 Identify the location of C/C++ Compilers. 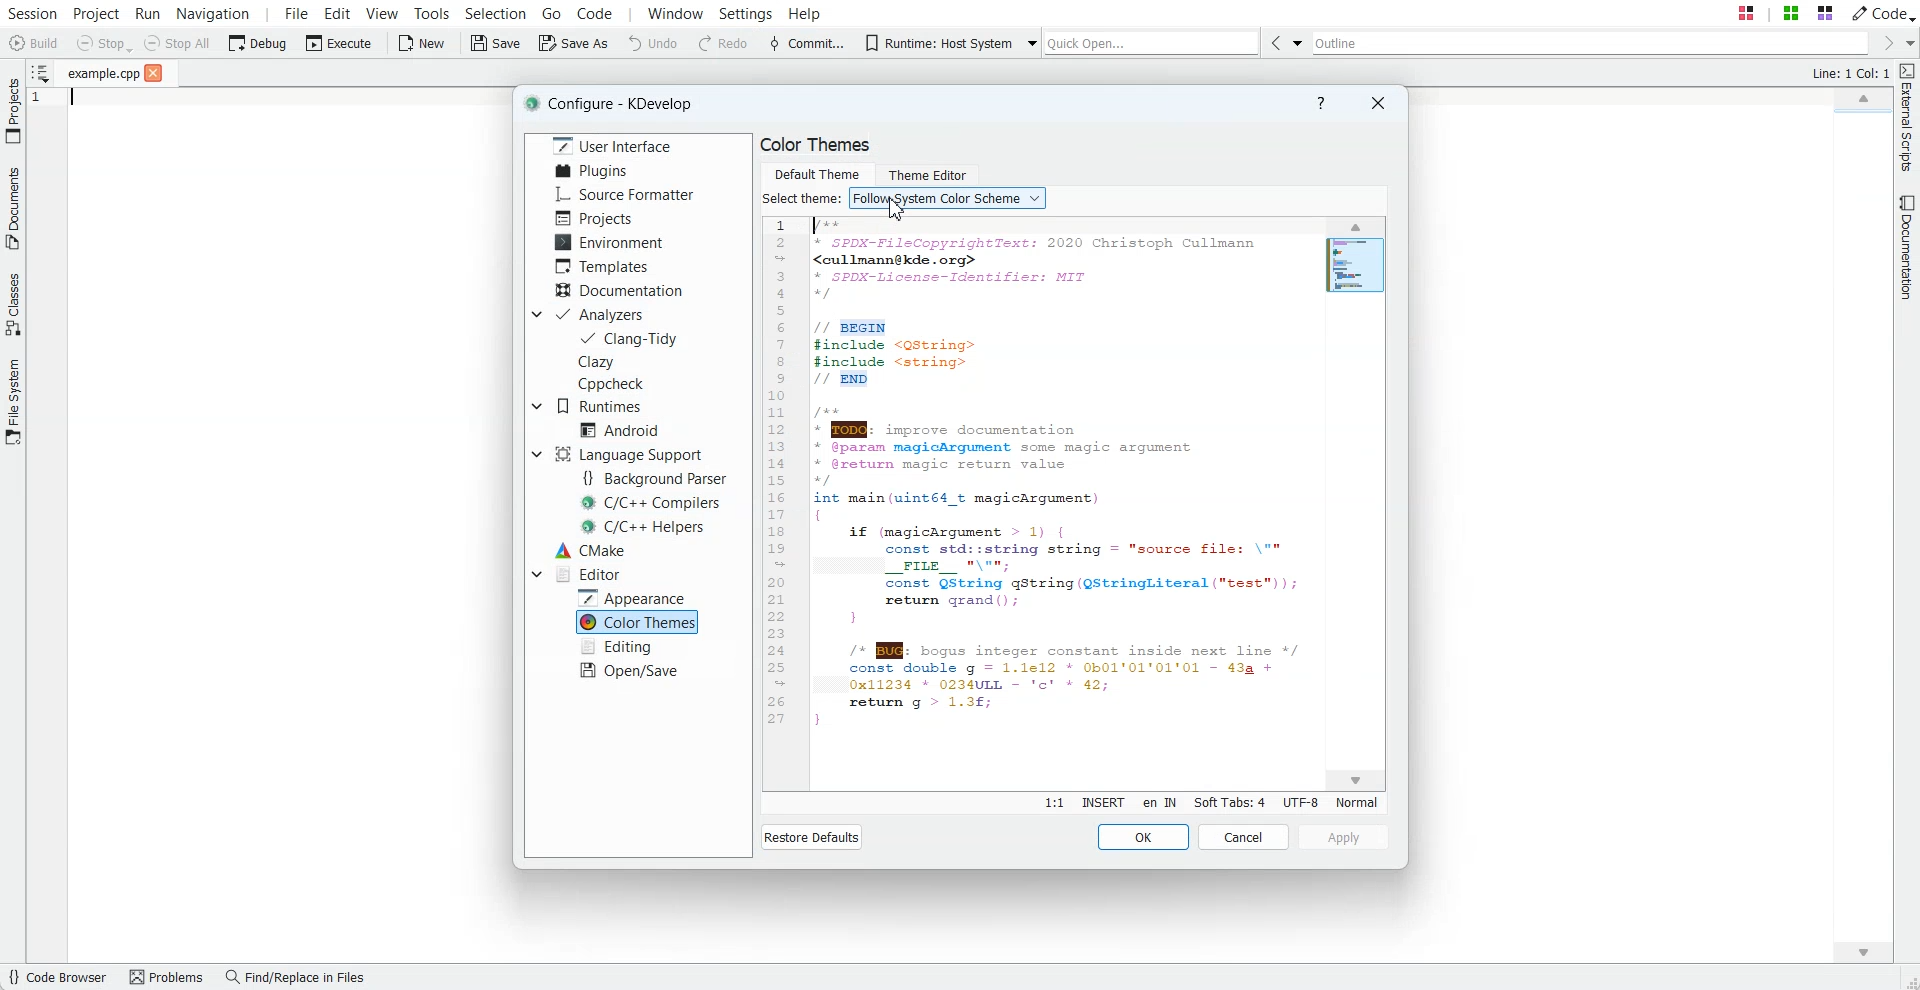
(652, 503).